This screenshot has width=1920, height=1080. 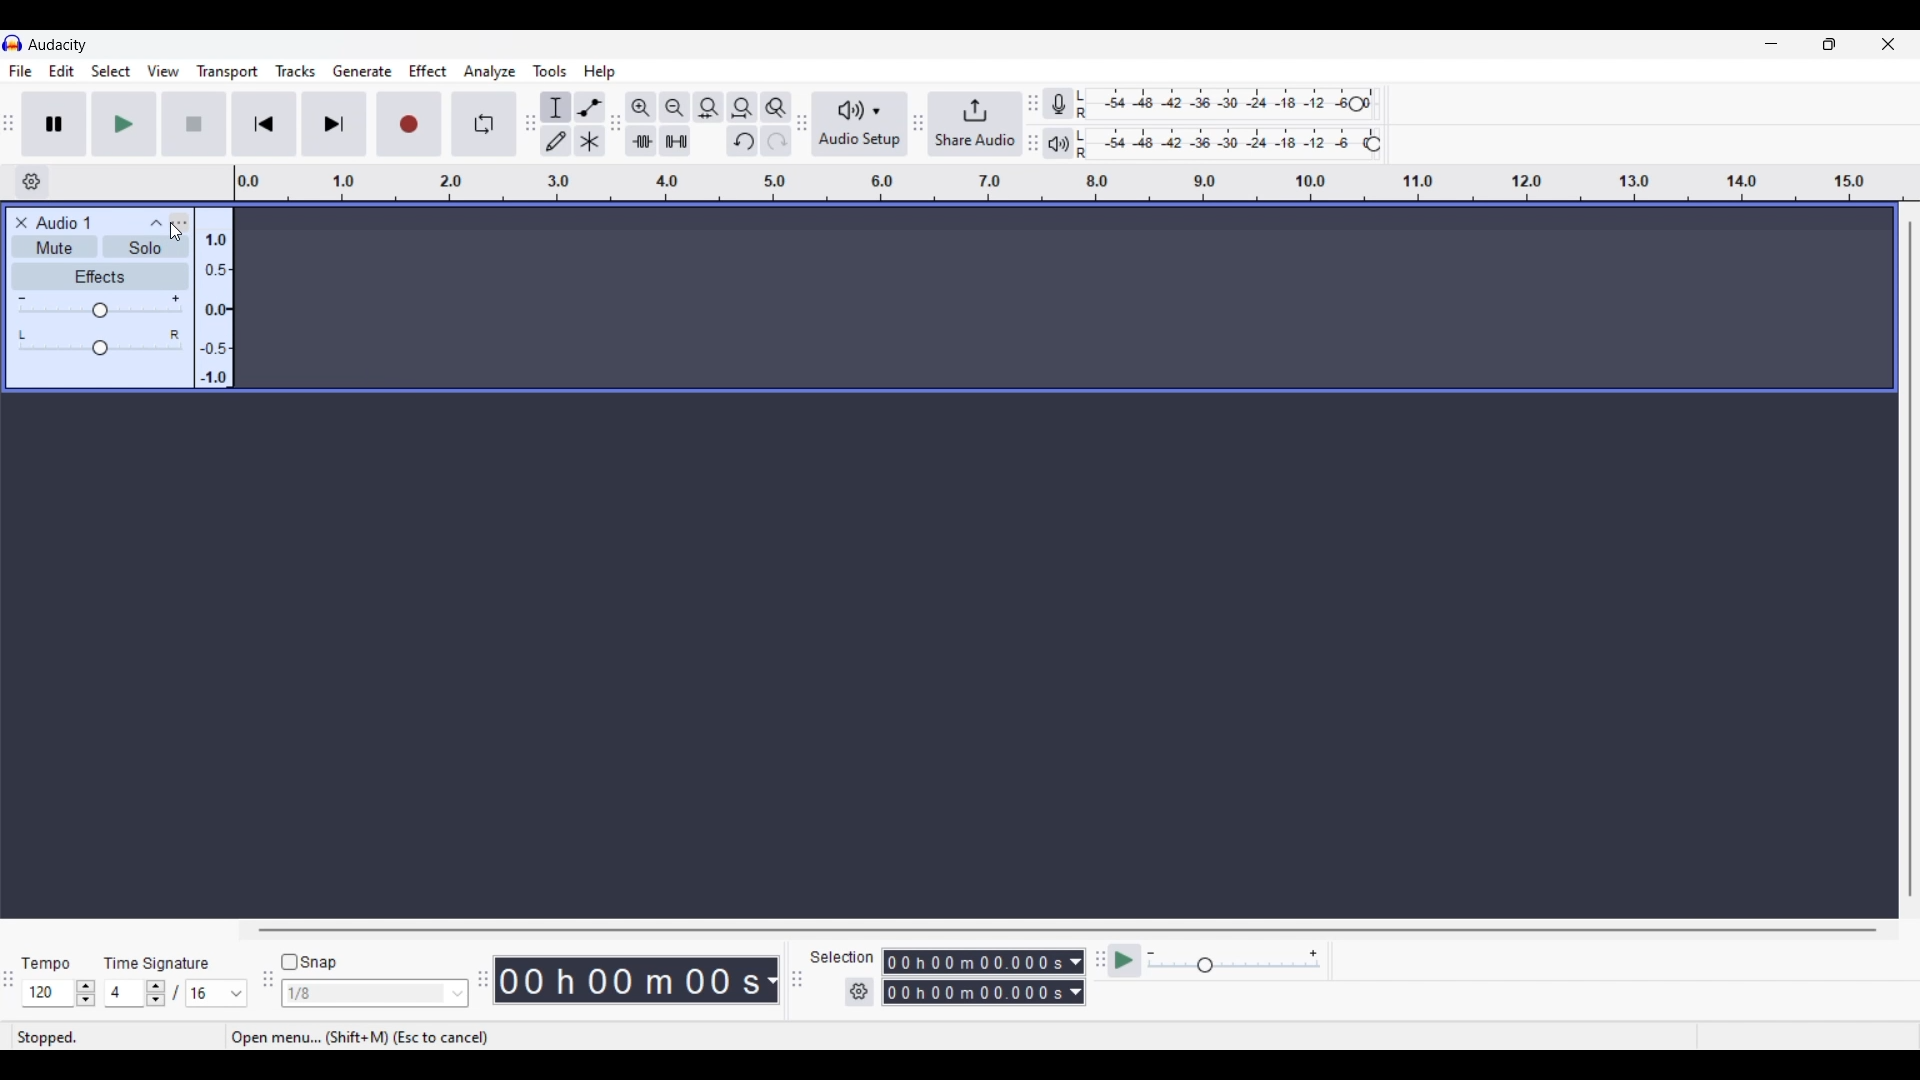 What do you see at coordinates (675, 141) in the screenshot?
I see `Silence audio selection` at bounding box center [675, 141].